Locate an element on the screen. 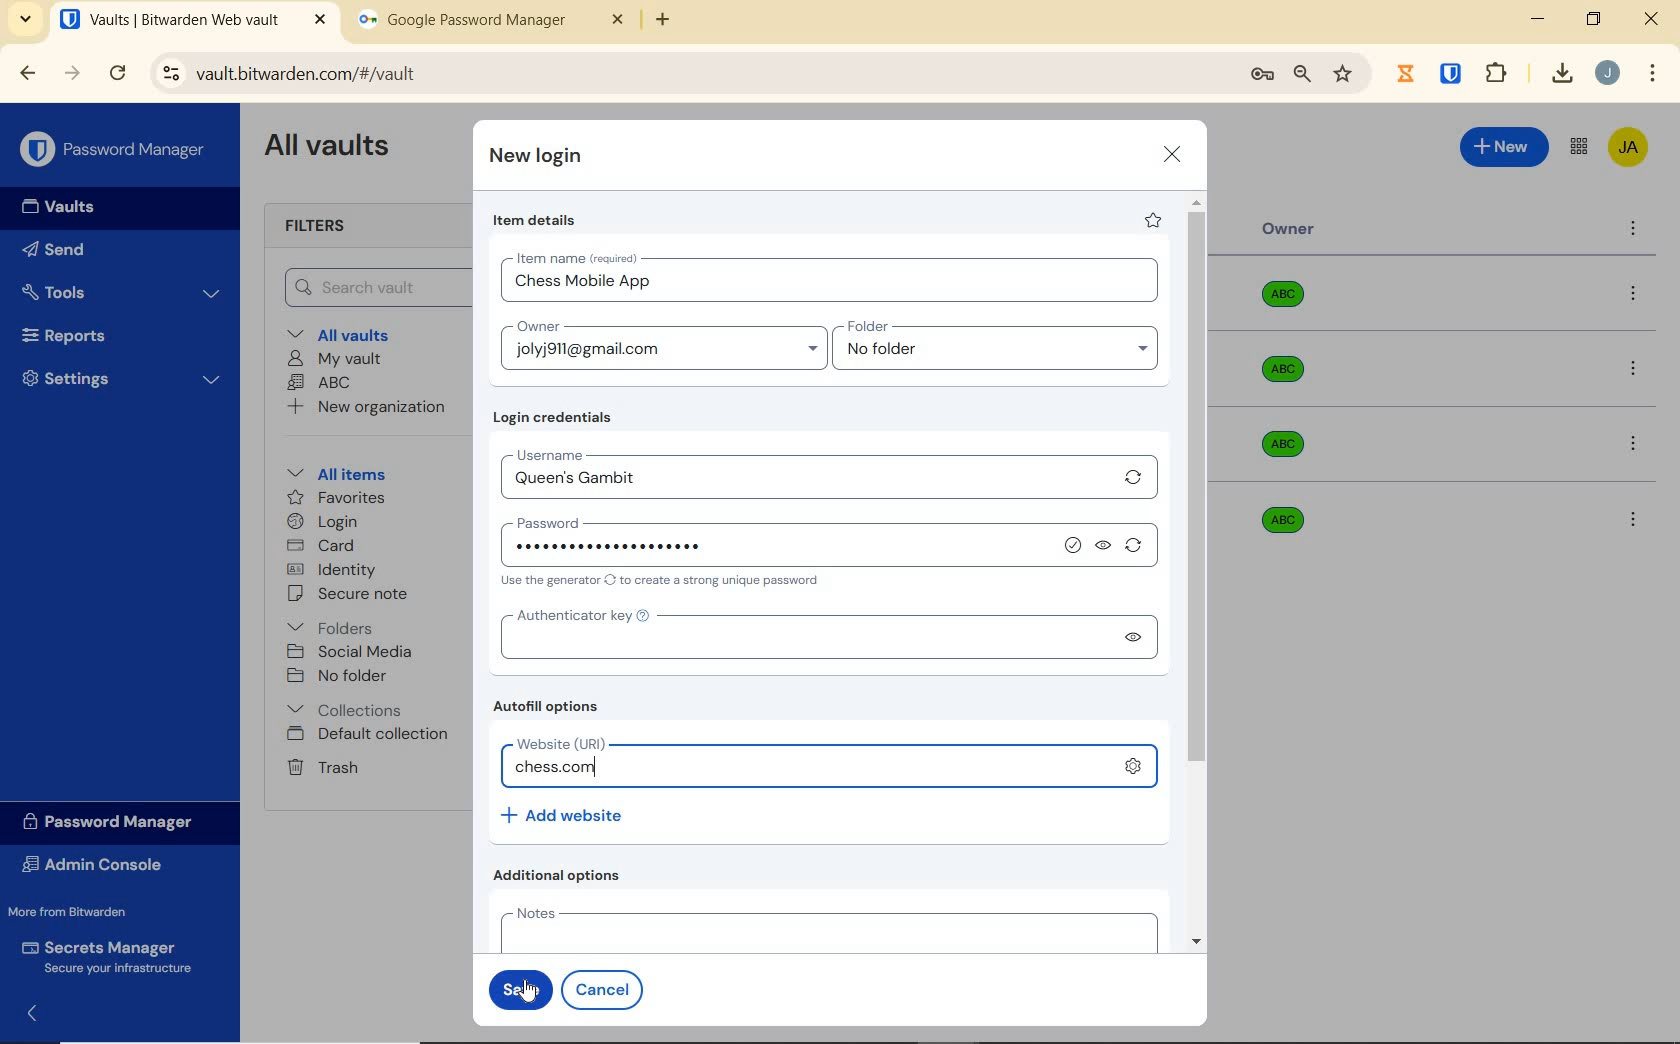  Trash is located at coordinates (319, 766).